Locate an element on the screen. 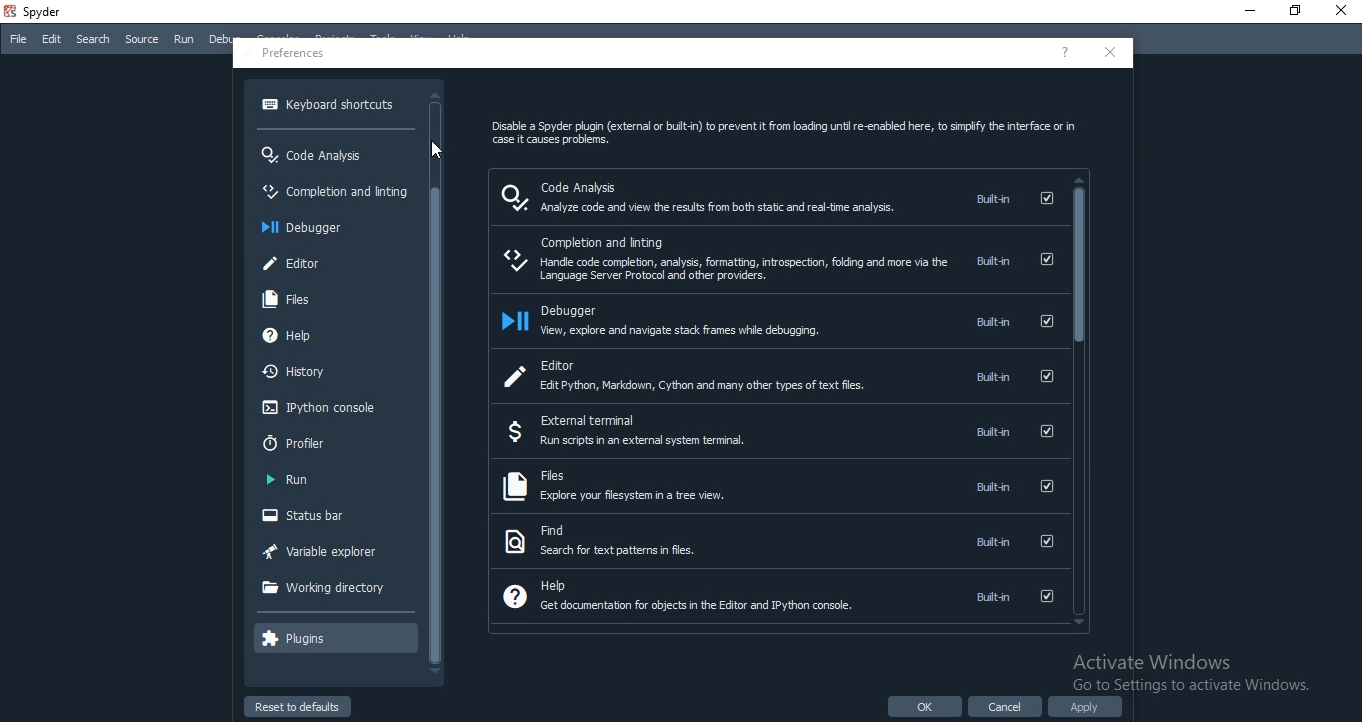 Image resolution: width=1362 pixels, height=722 pixels. external terminal is located at coordinates (780, 428).